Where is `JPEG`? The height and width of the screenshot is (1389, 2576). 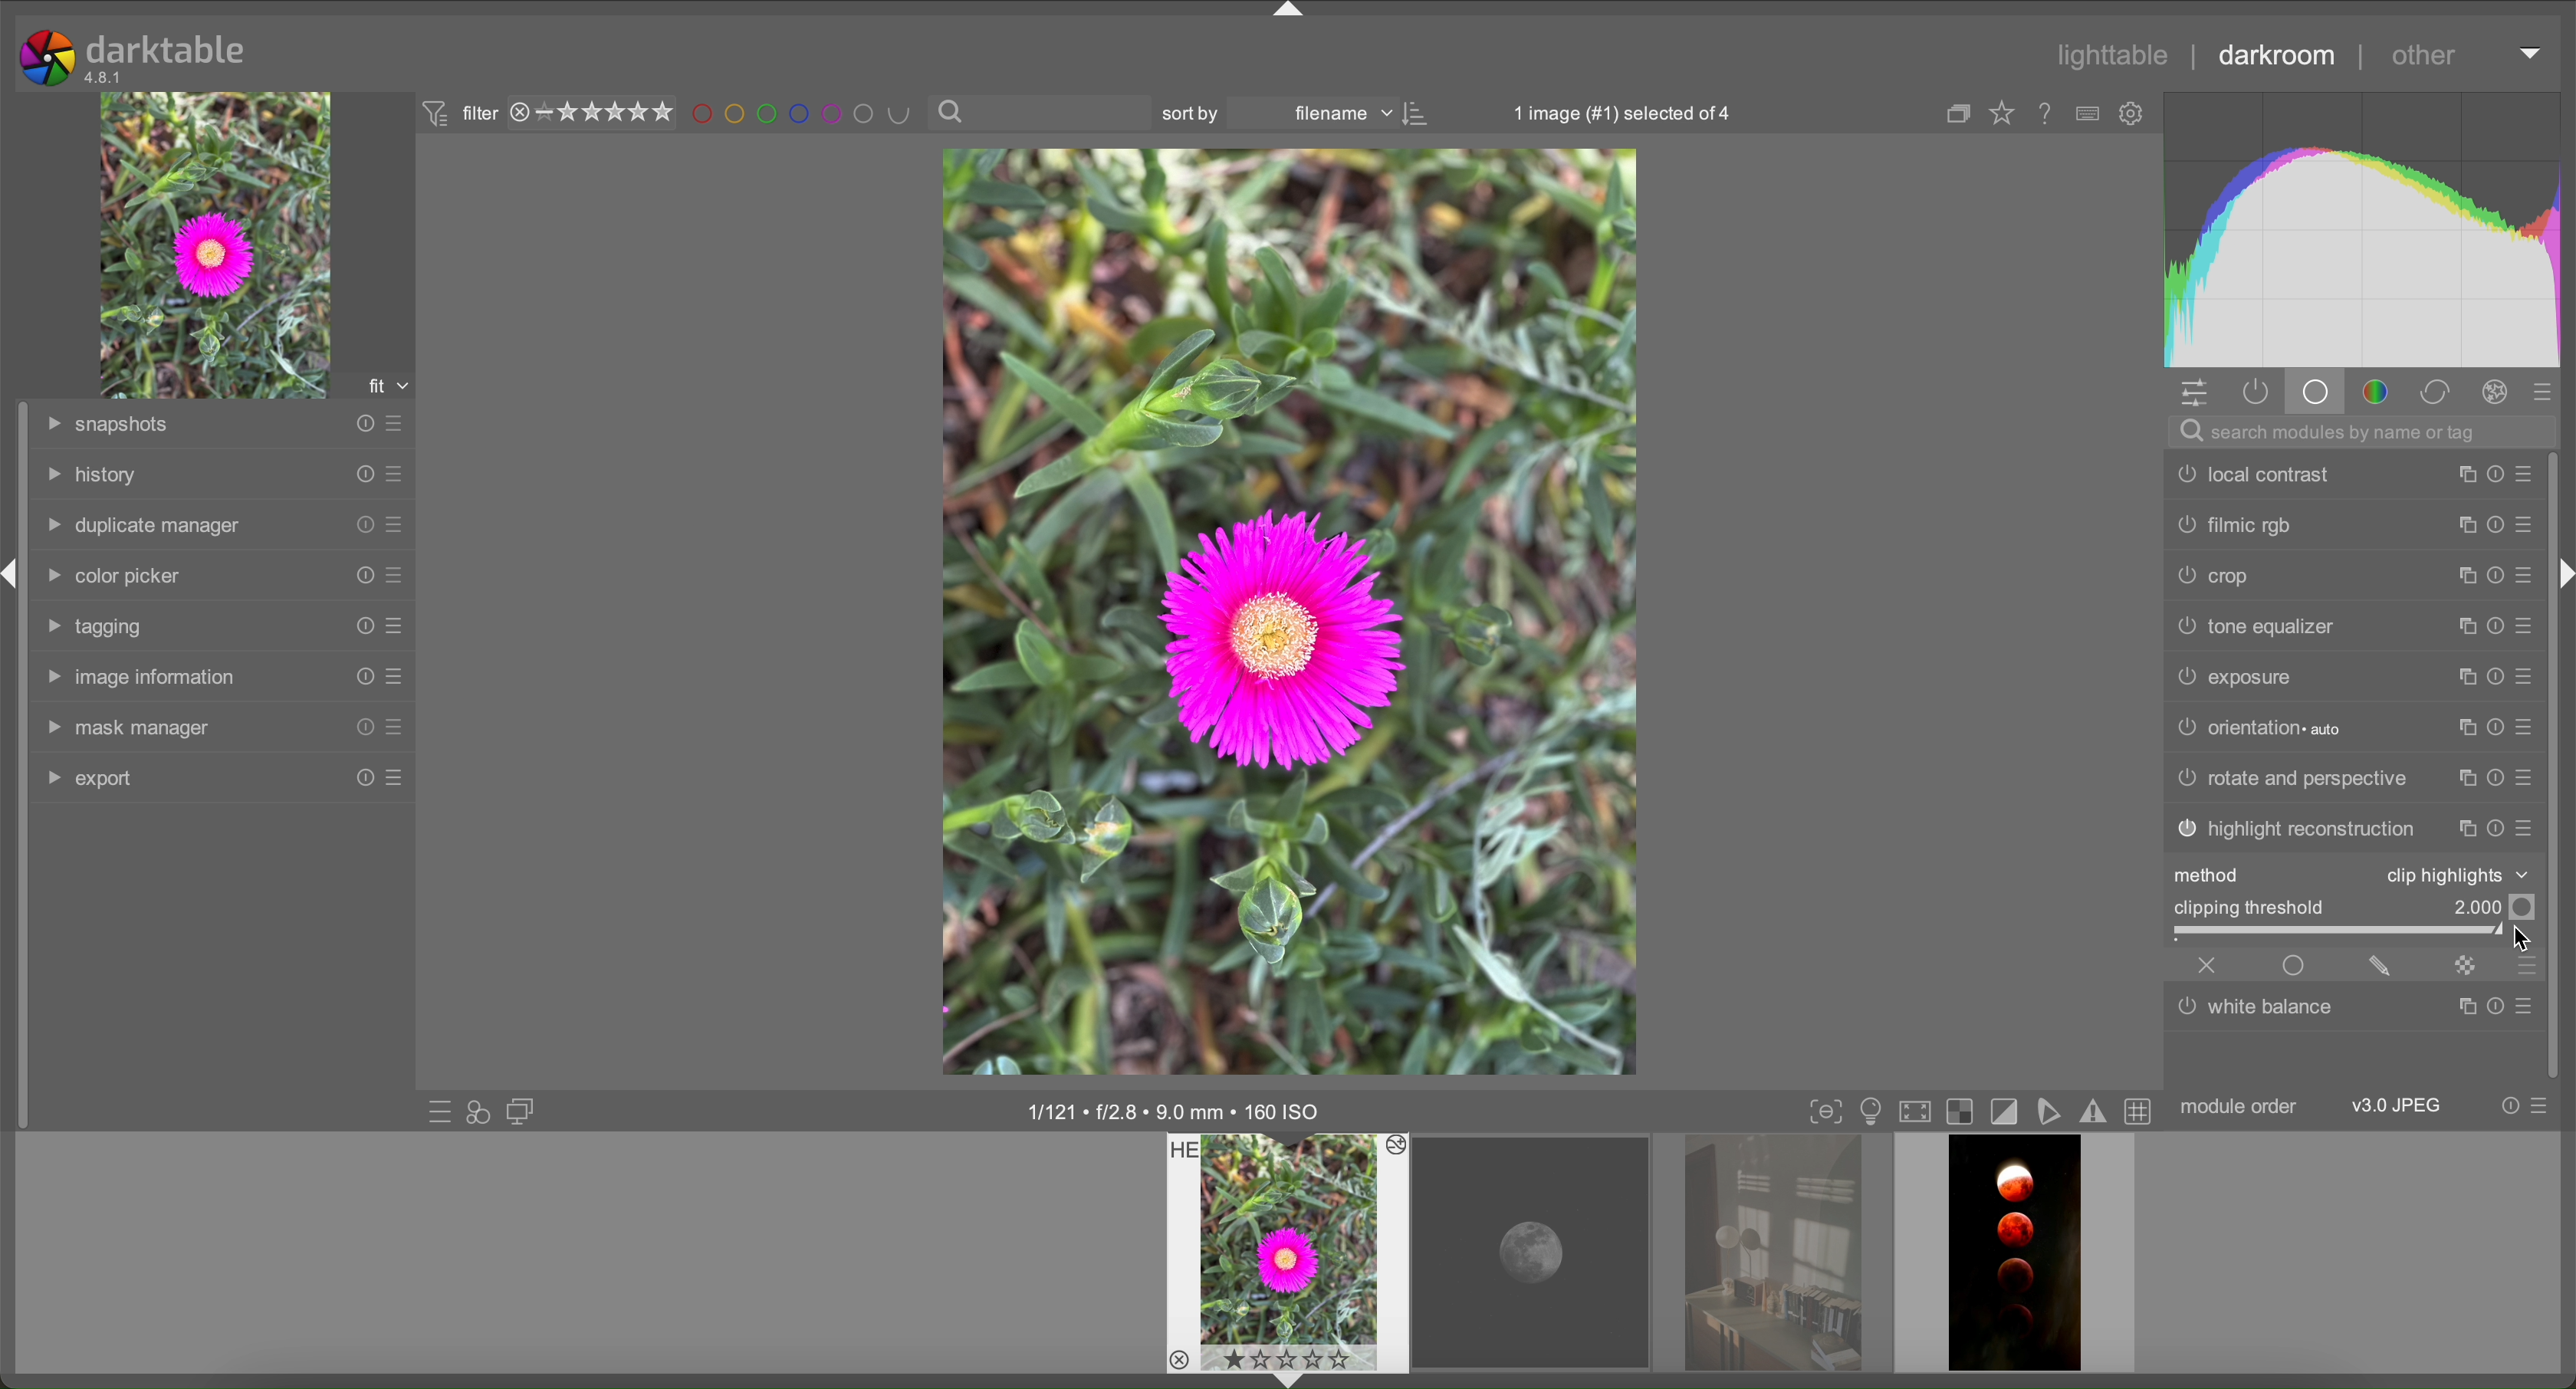 JPEG is located at coordinates (2399, 1105).